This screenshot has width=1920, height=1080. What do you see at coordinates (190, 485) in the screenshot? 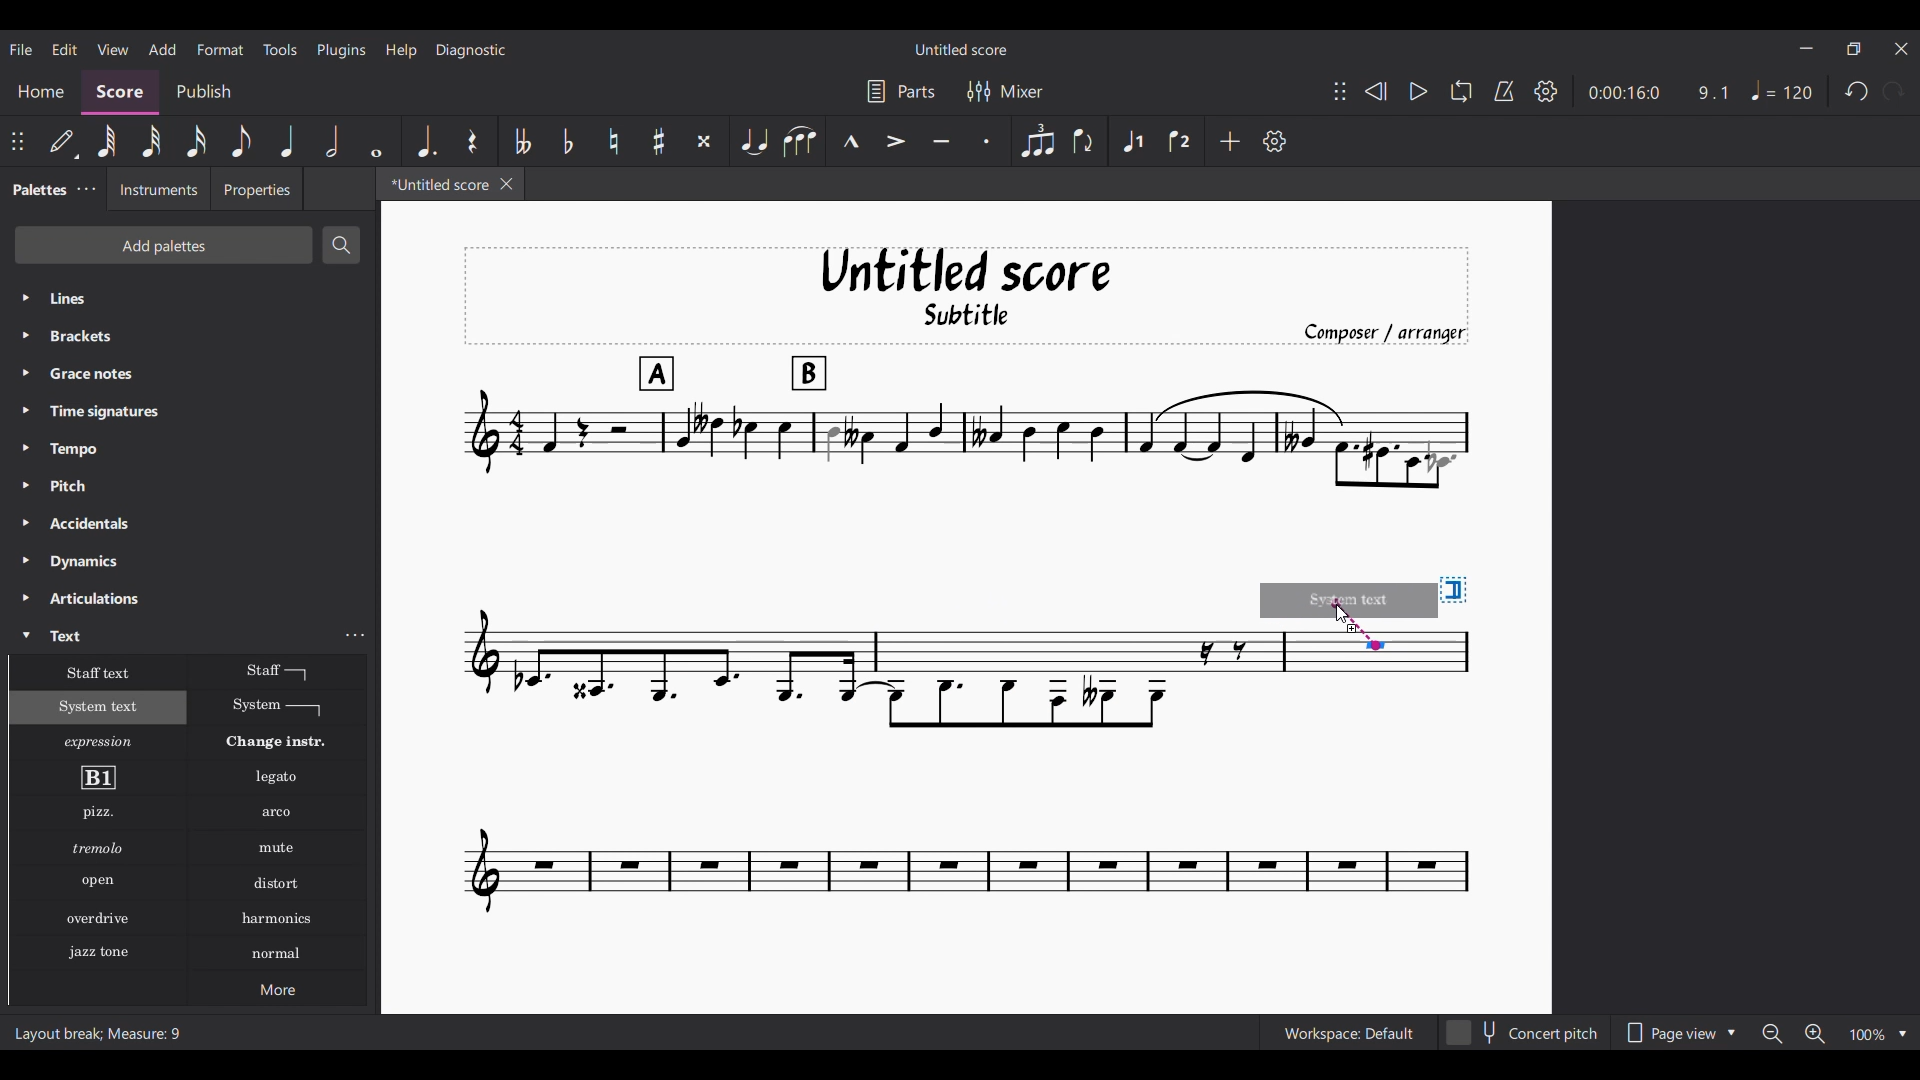
I see `Pitch` at bounding box center [190, 485].